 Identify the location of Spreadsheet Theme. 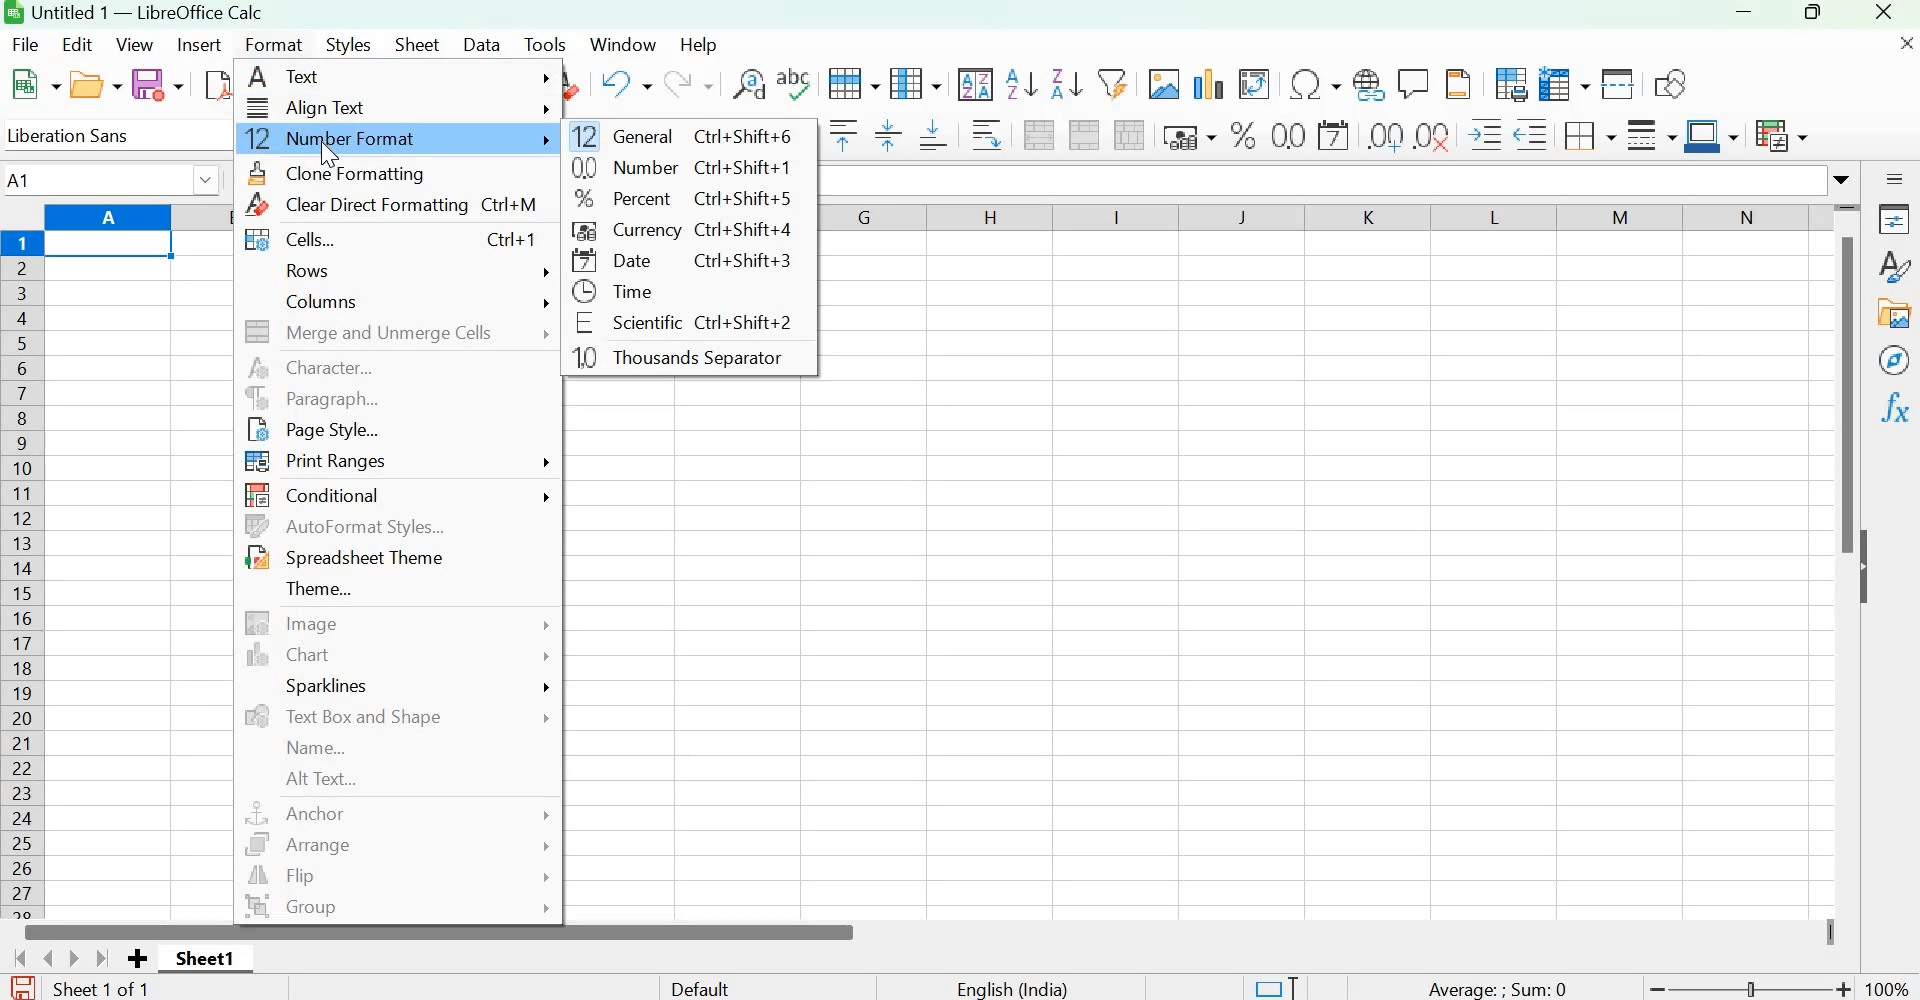
(343, 558).